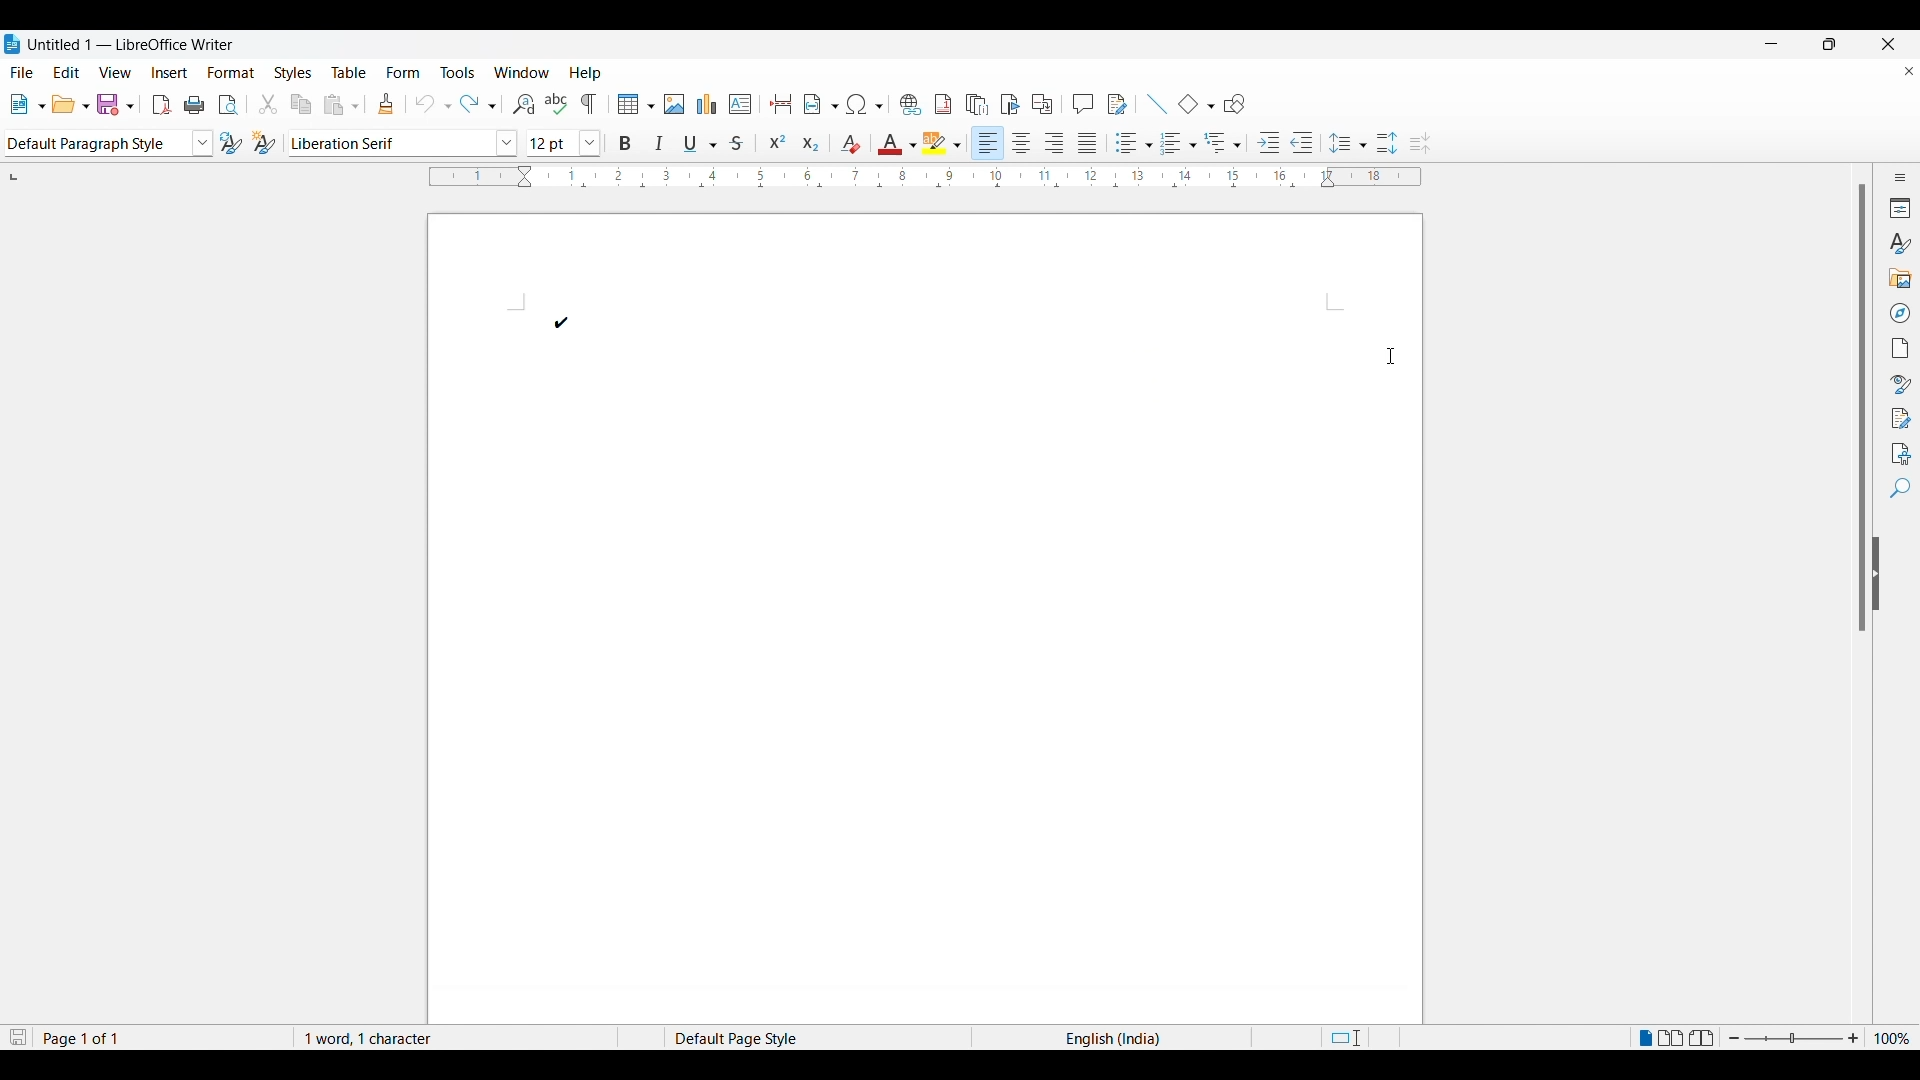  Describe the element at coordinates (927, 178) in the screenshot. I see `Horizontal ruler` at that location.